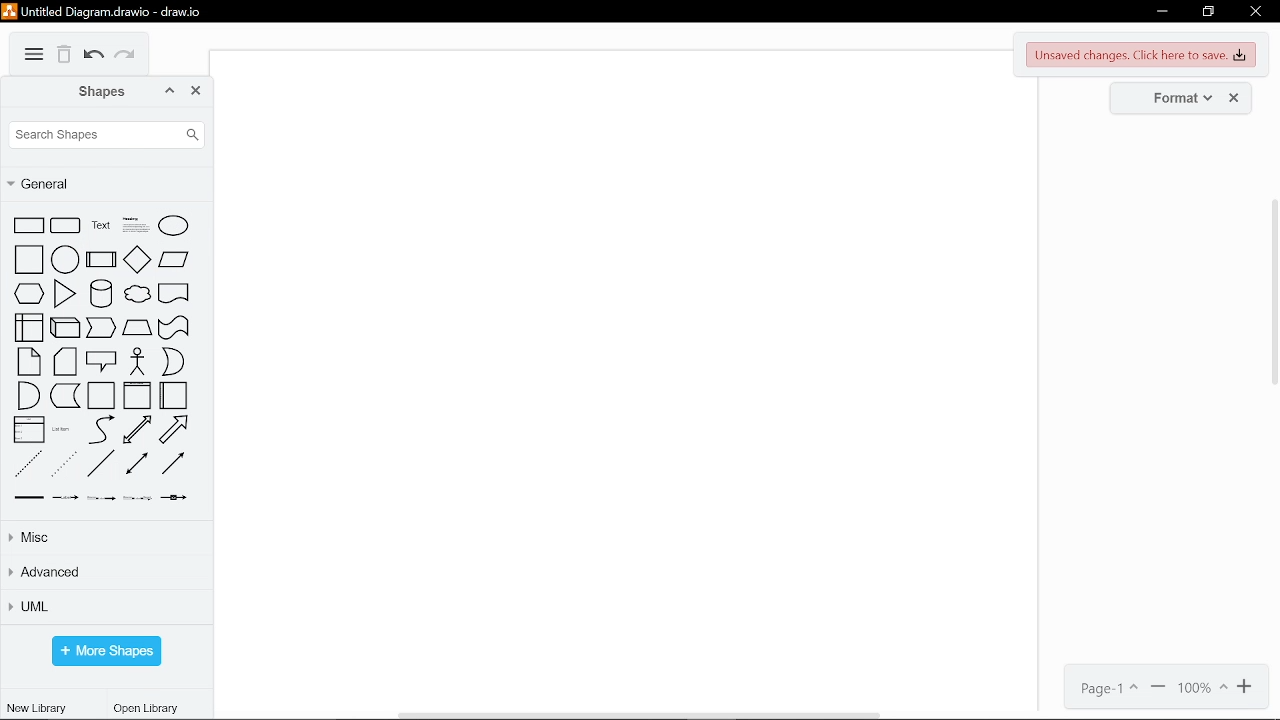 Image resolution: width=1280 pixels, height=720 pixels. I want to click on 100%, so click(1203, 688).